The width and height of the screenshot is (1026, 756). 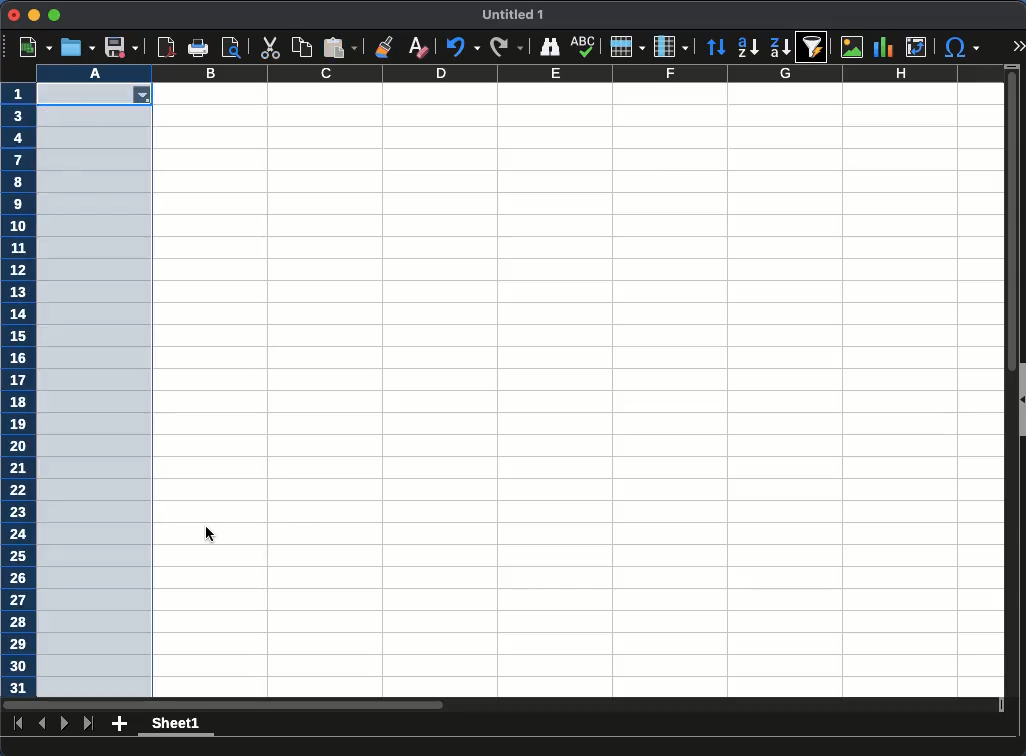 I want to click on first sheet, so click(x=17, y=722).